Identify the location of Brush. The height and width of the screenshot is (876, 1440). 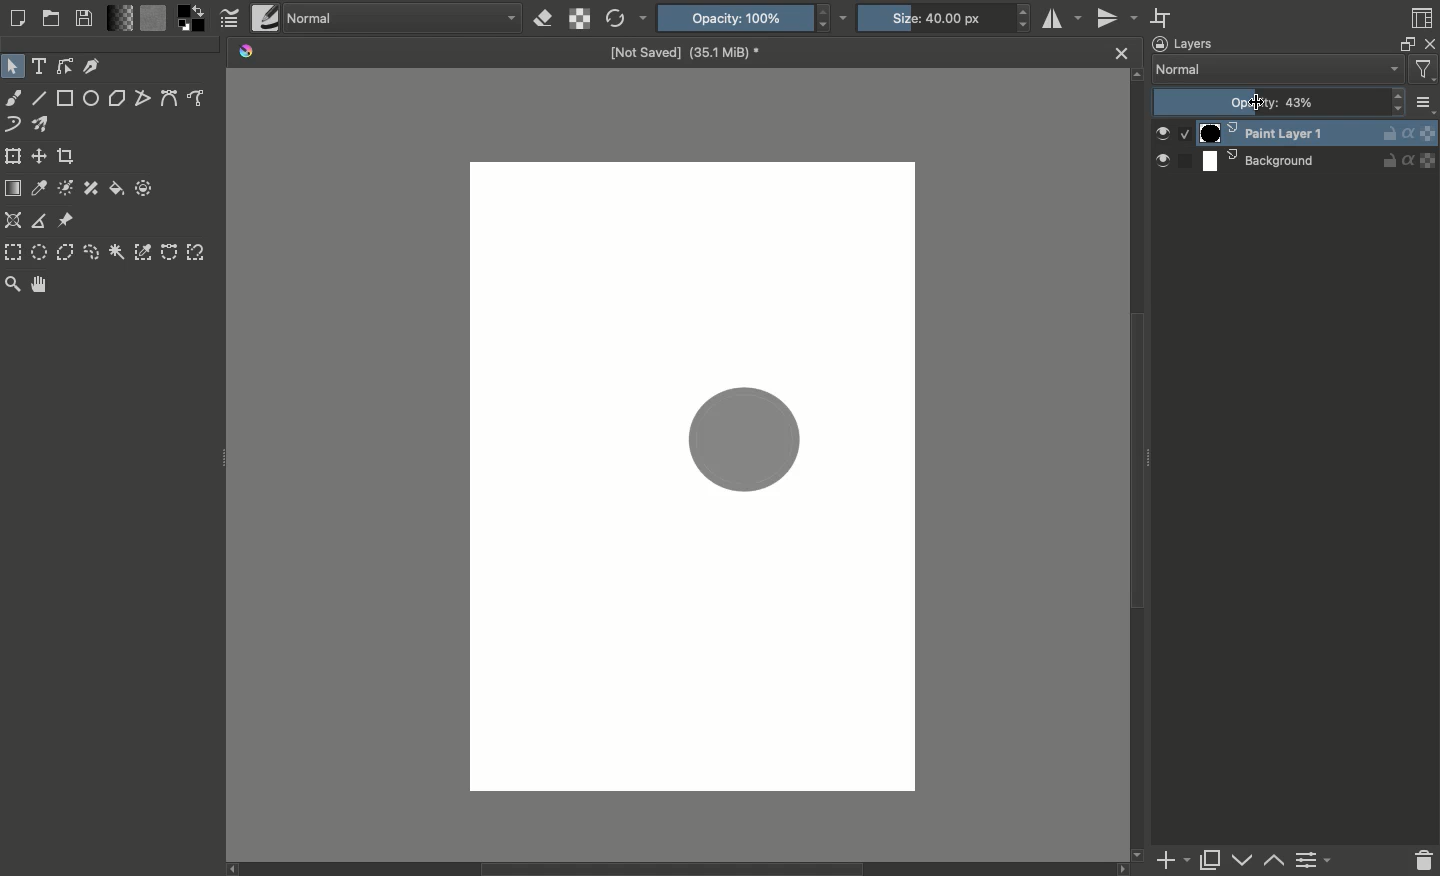
(265, 17).